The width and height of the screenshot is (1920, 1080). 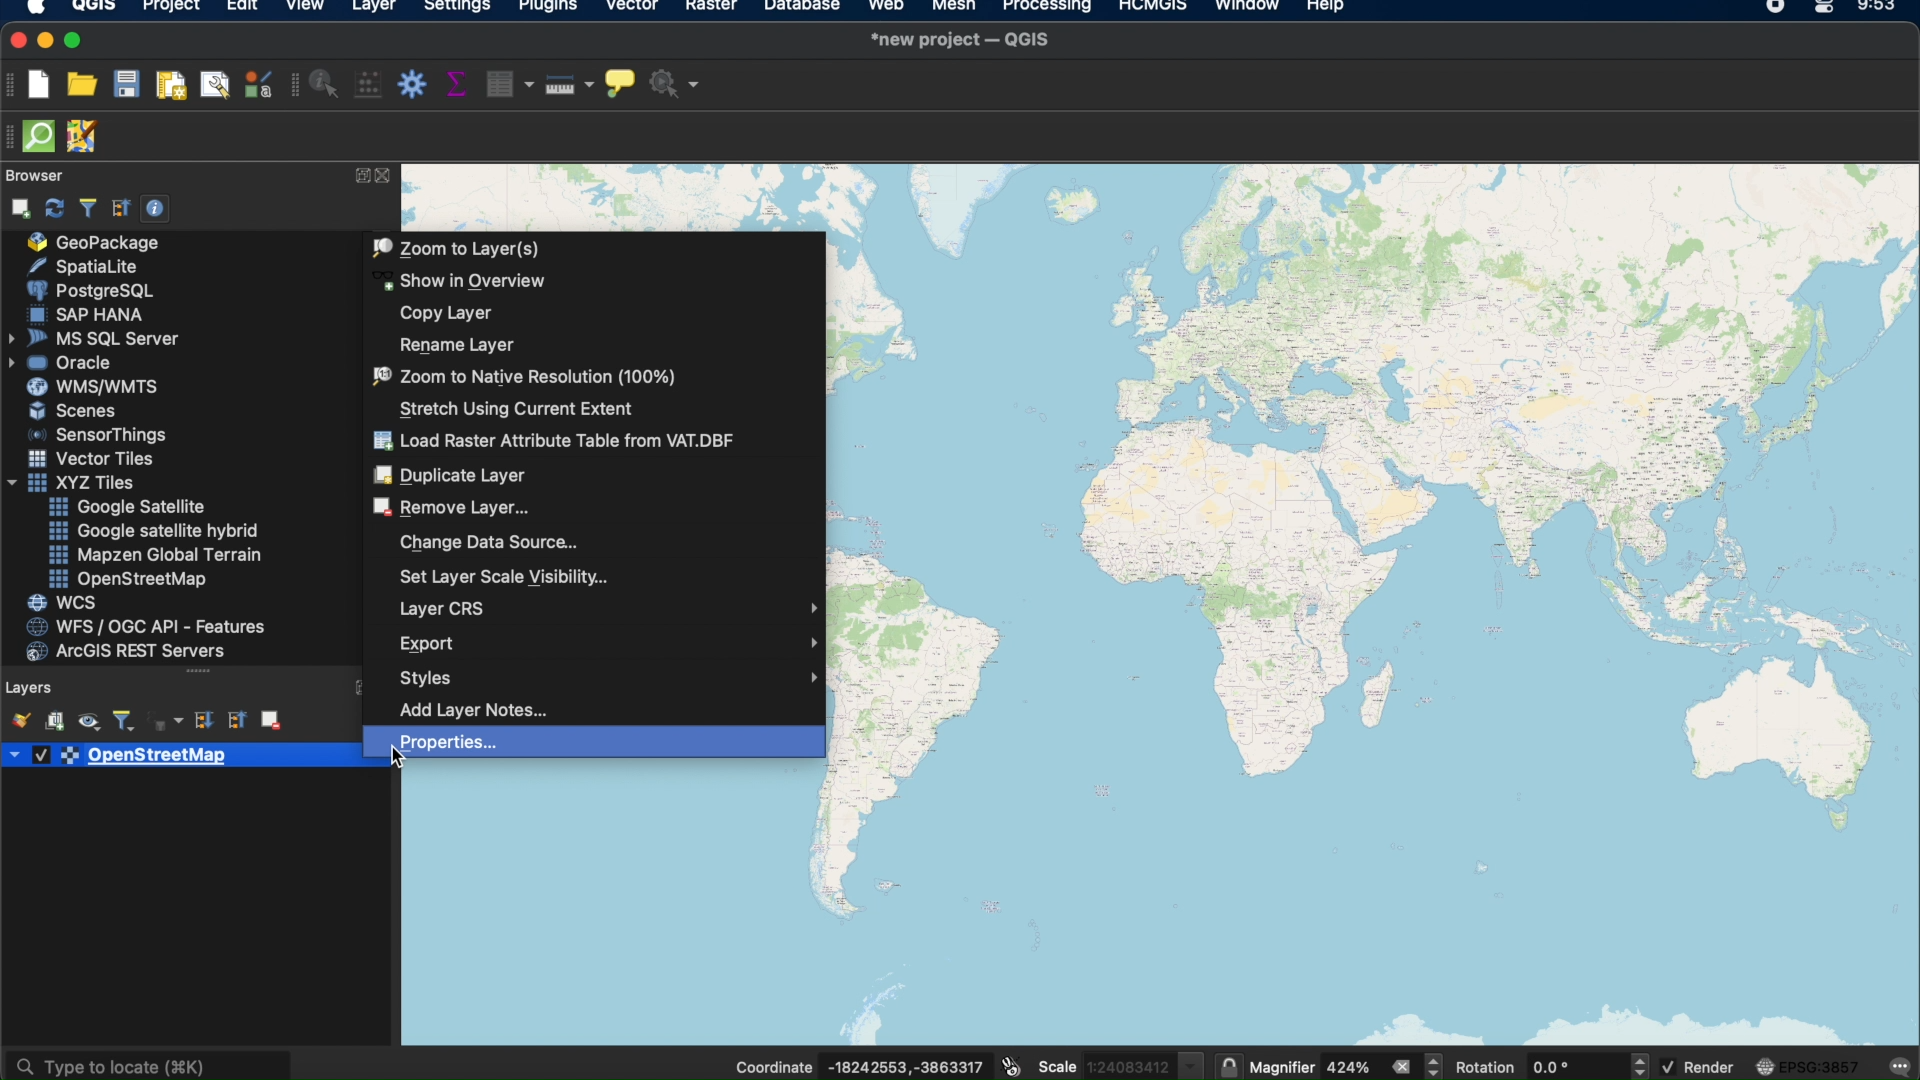 What do you see at coordinates (213, 84) in the screenshot?
I see `show layout` at bounding box center [213, 84].